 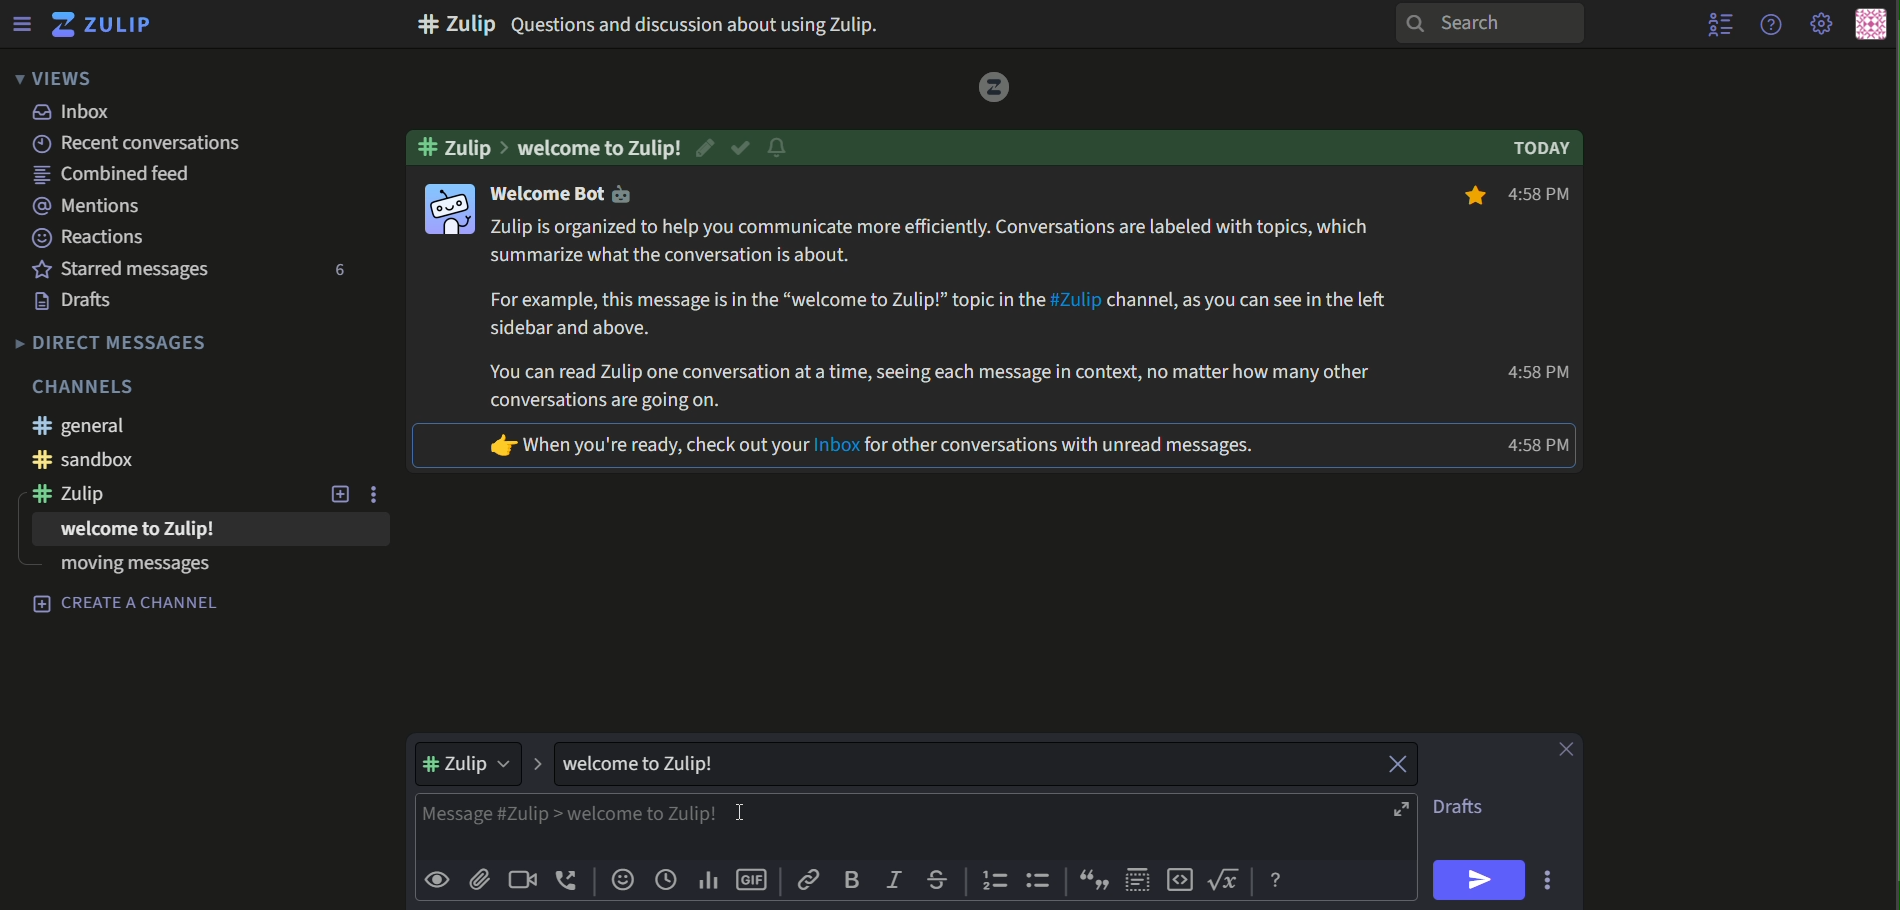 What do you see at coordinates (666, 881) in the screenshot?
I see `add global time` at bounding box center [666, 881].